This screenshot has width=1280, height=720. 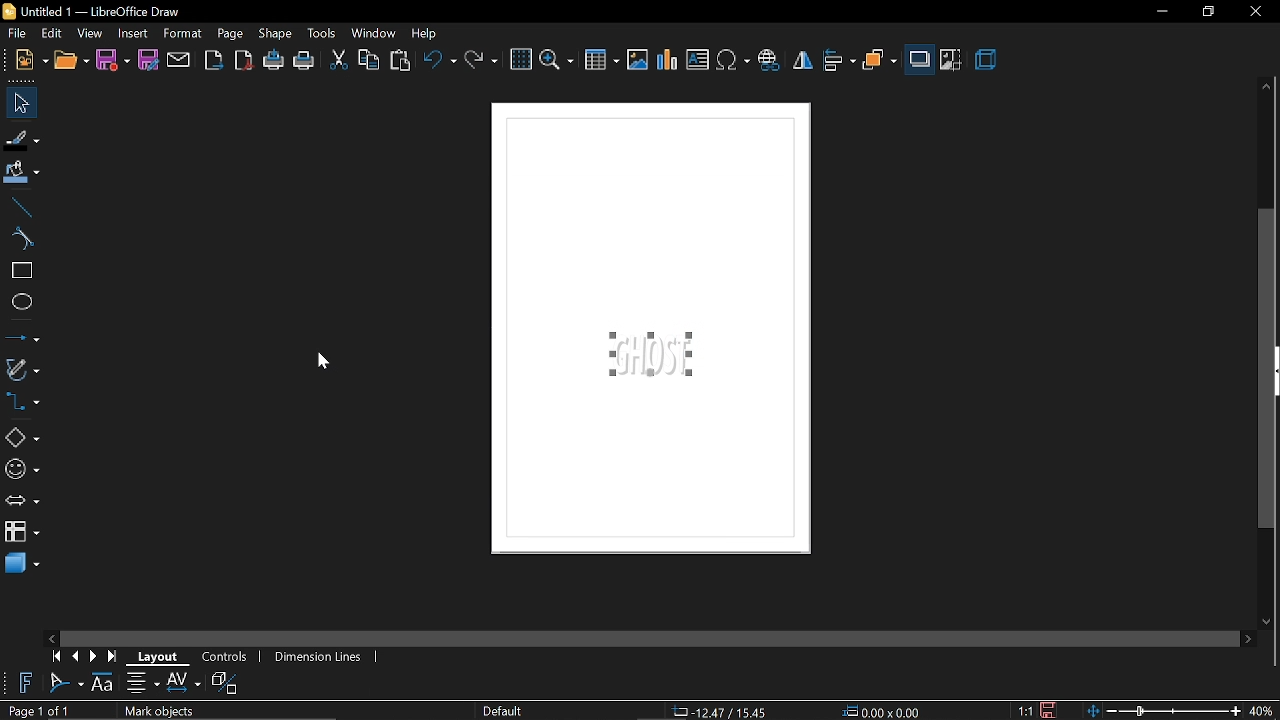 What do you see at coordinates (20, 437) in the screenshot?
I see `basic shapes` at bounding box center [20, 437].